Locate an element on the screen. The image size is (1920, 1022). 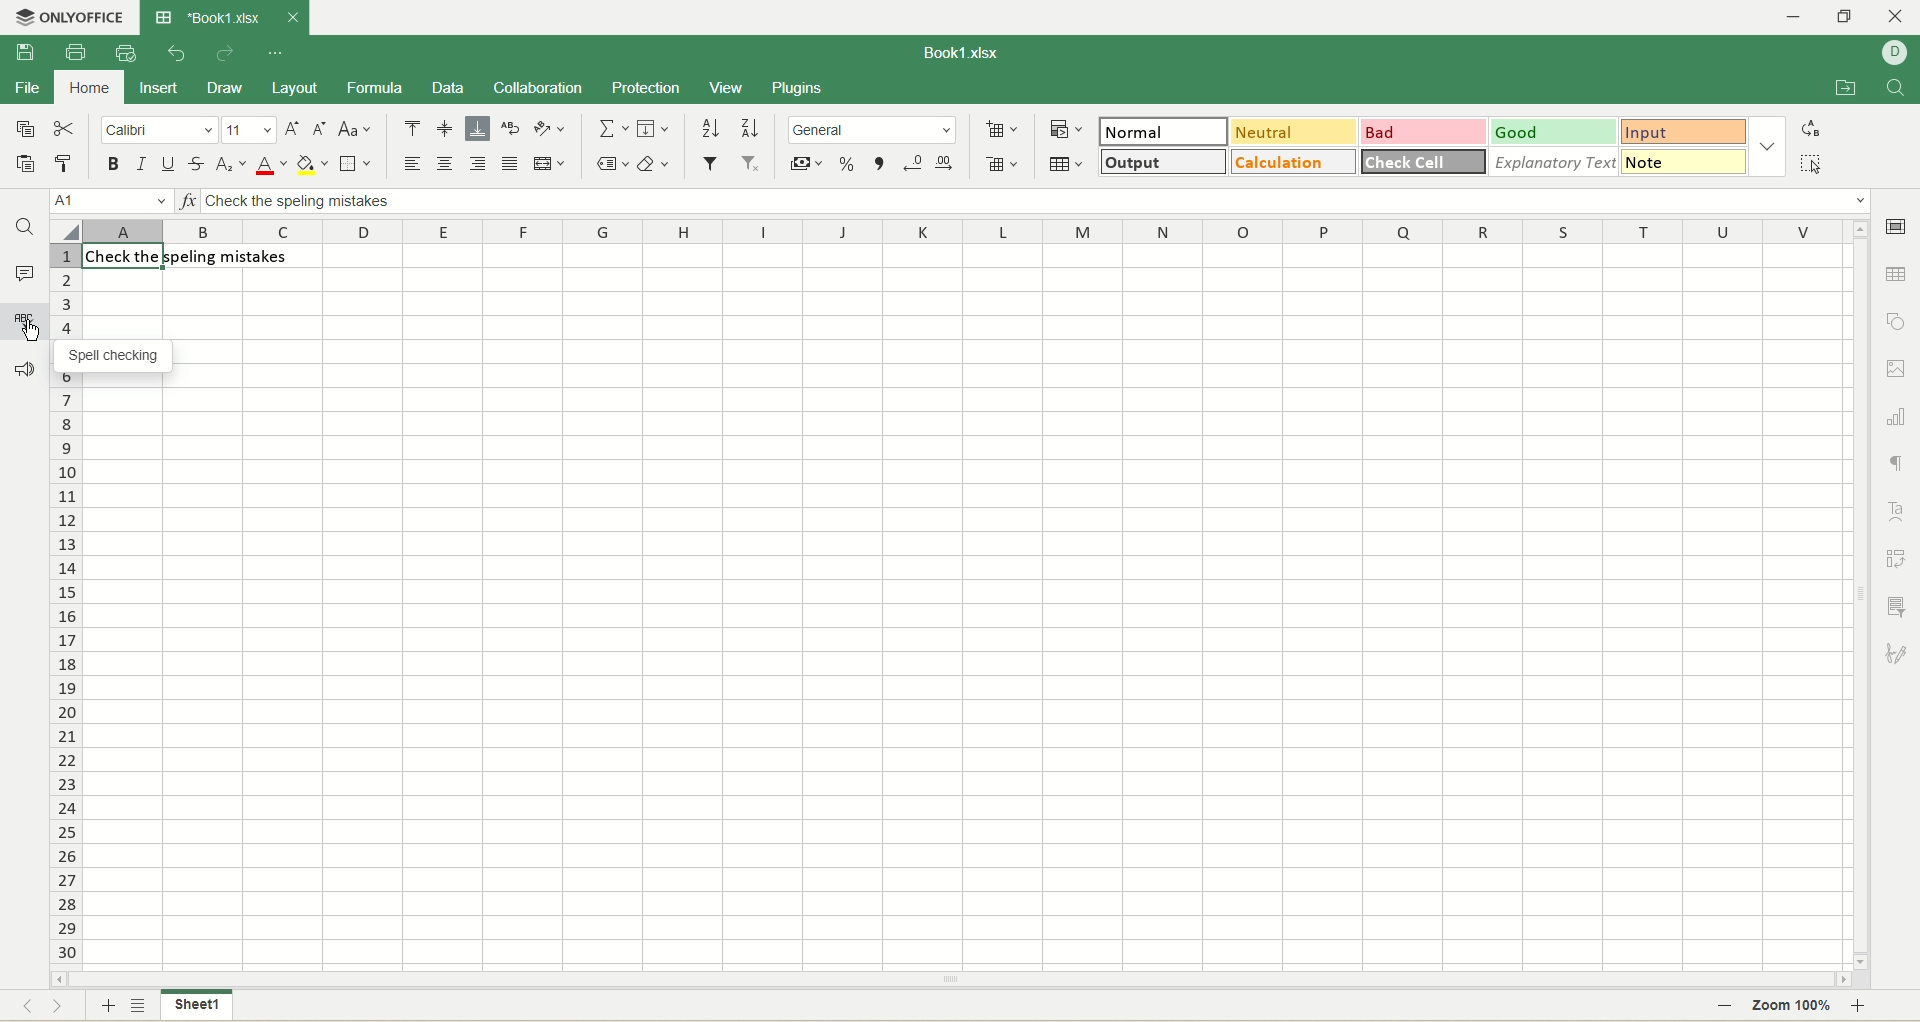
align top is located at coordinates (412, 126).